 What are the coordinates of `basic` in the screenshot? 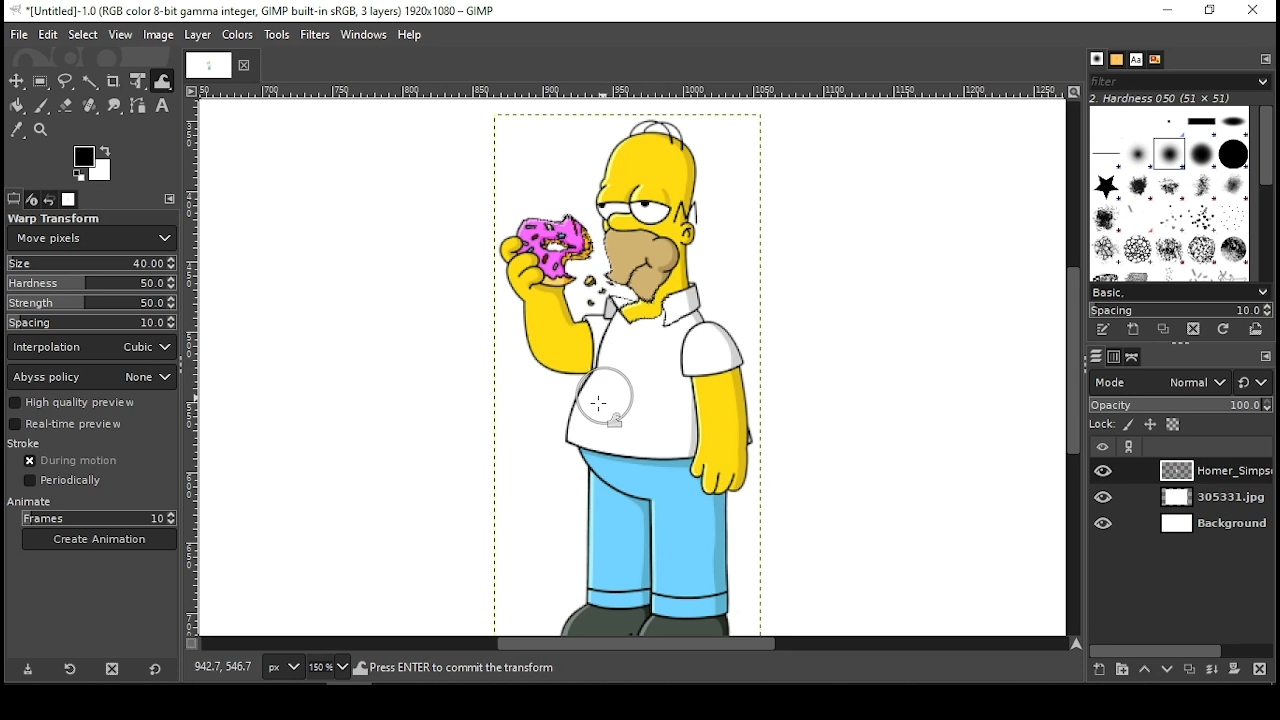 It's located at (1181, 293).